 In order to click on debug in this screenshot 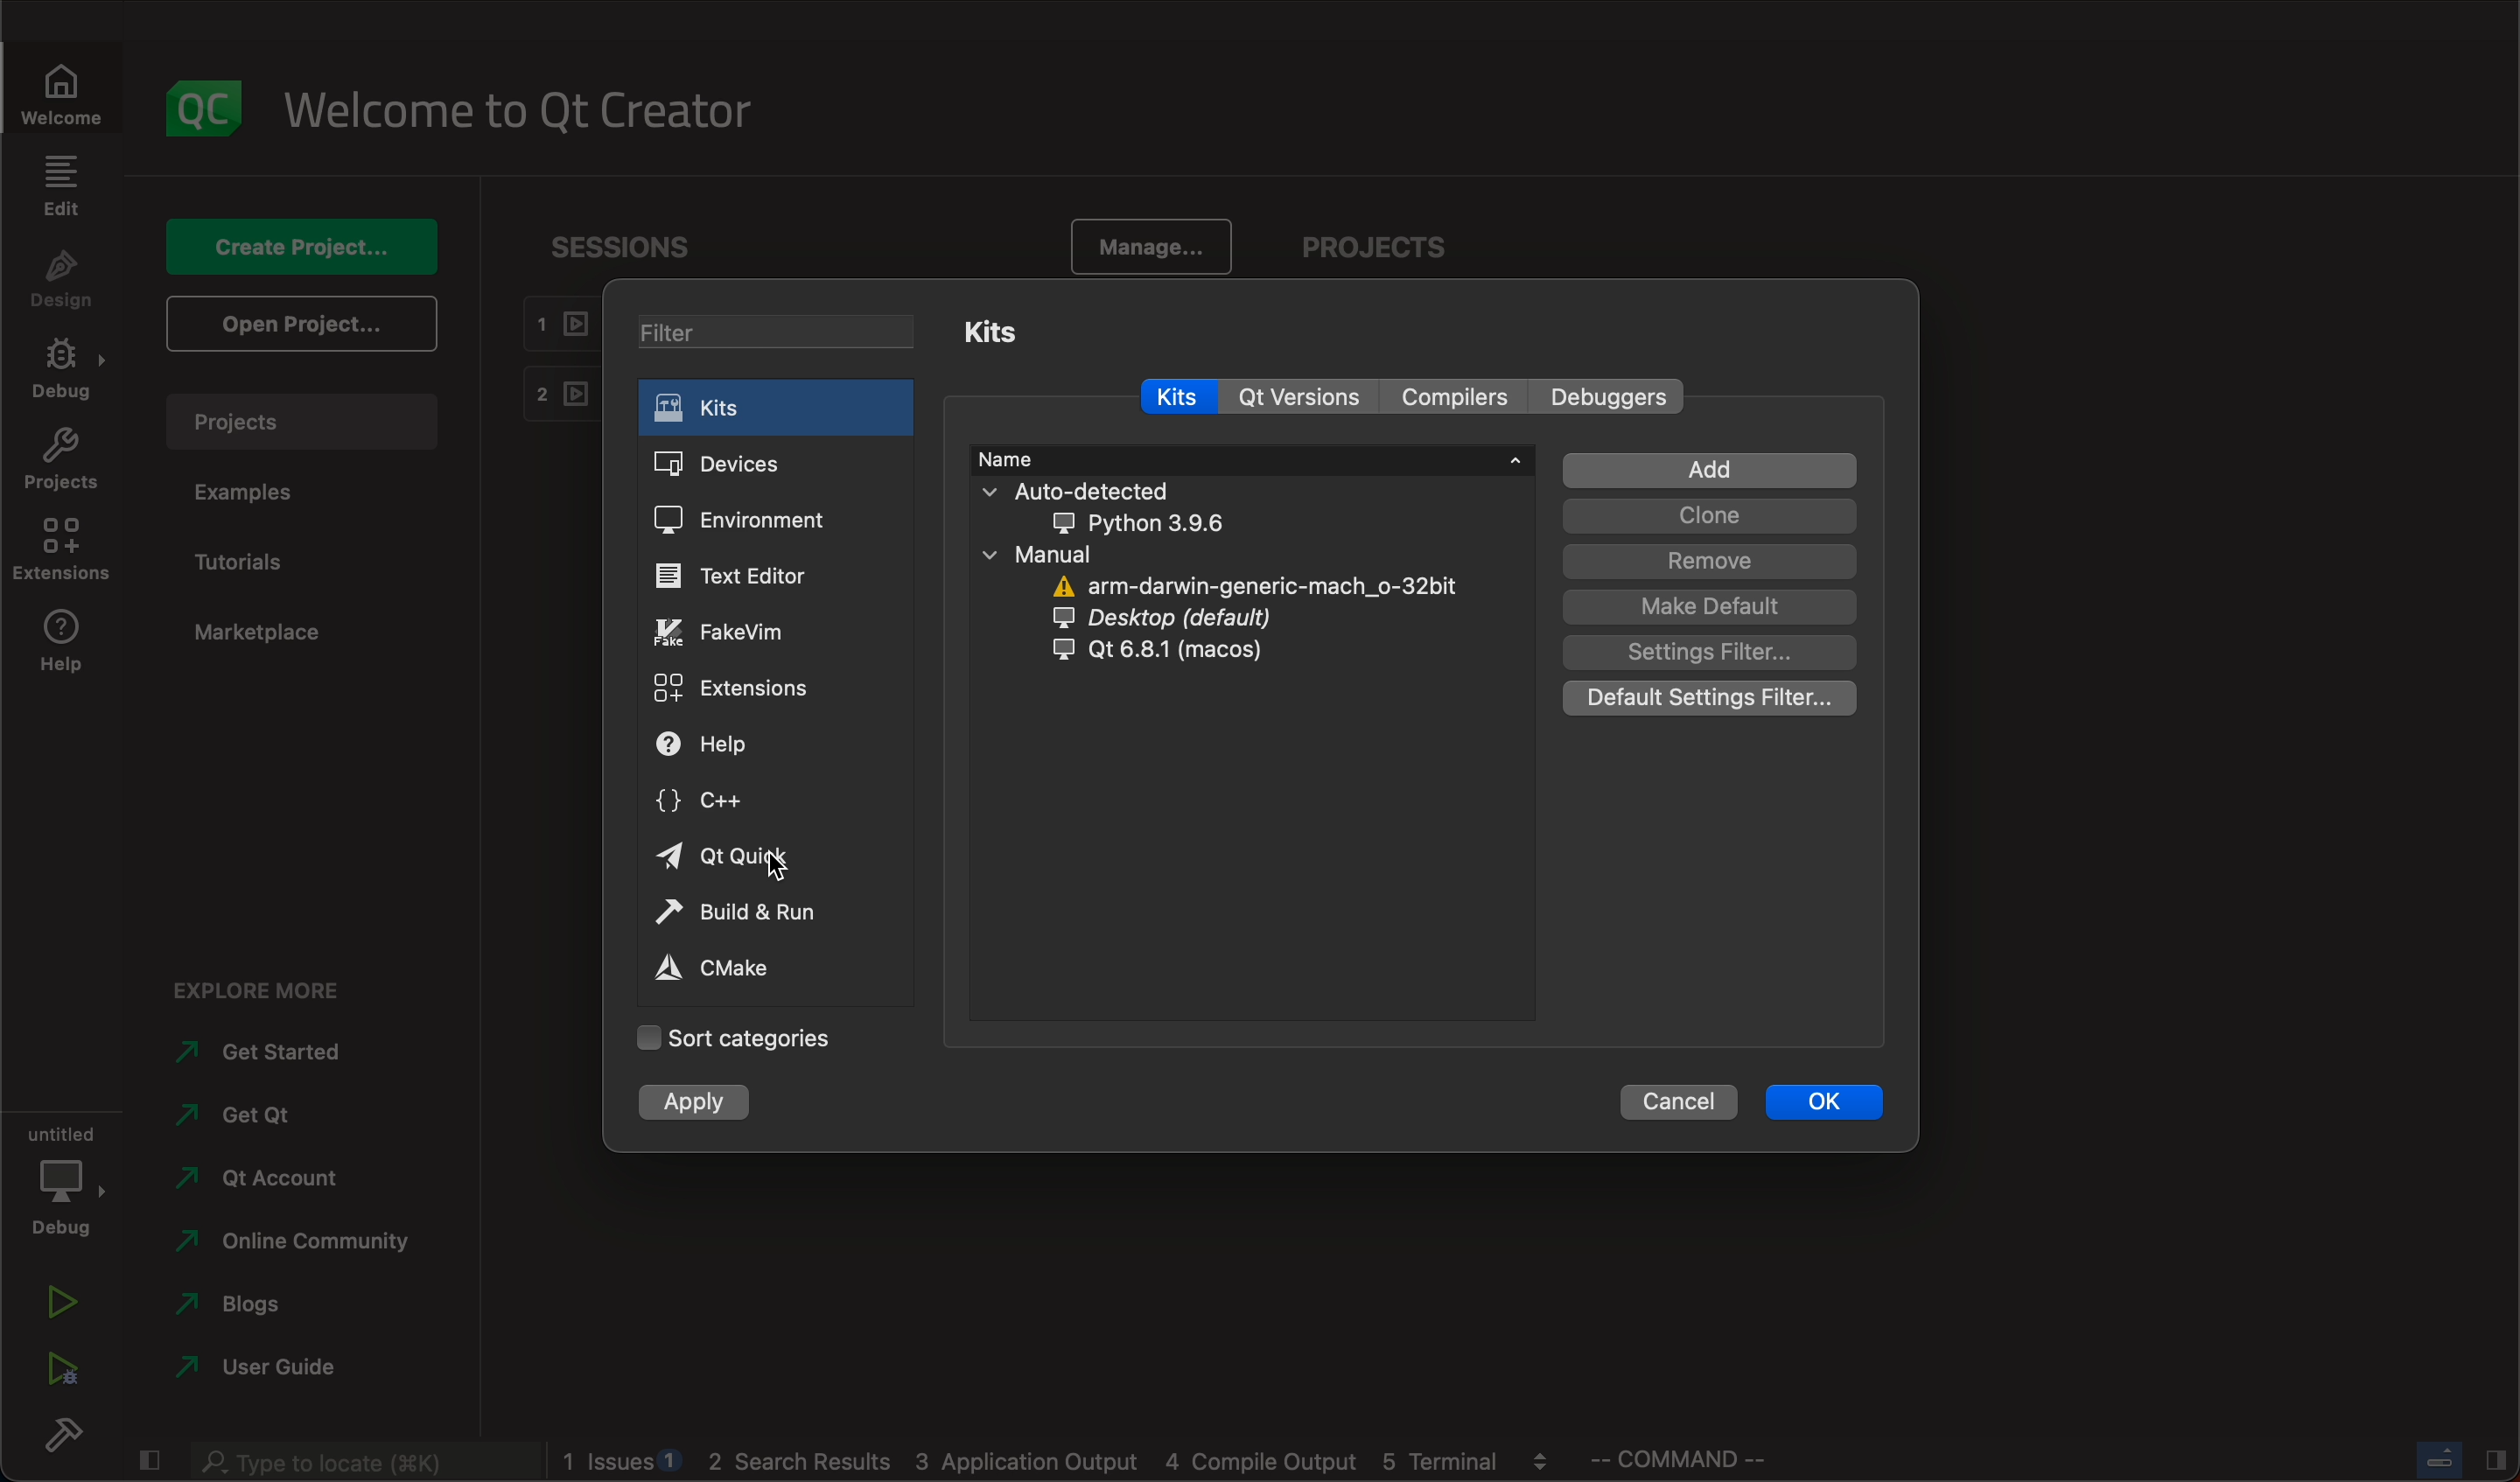, I will do `click(64, 1176)`.